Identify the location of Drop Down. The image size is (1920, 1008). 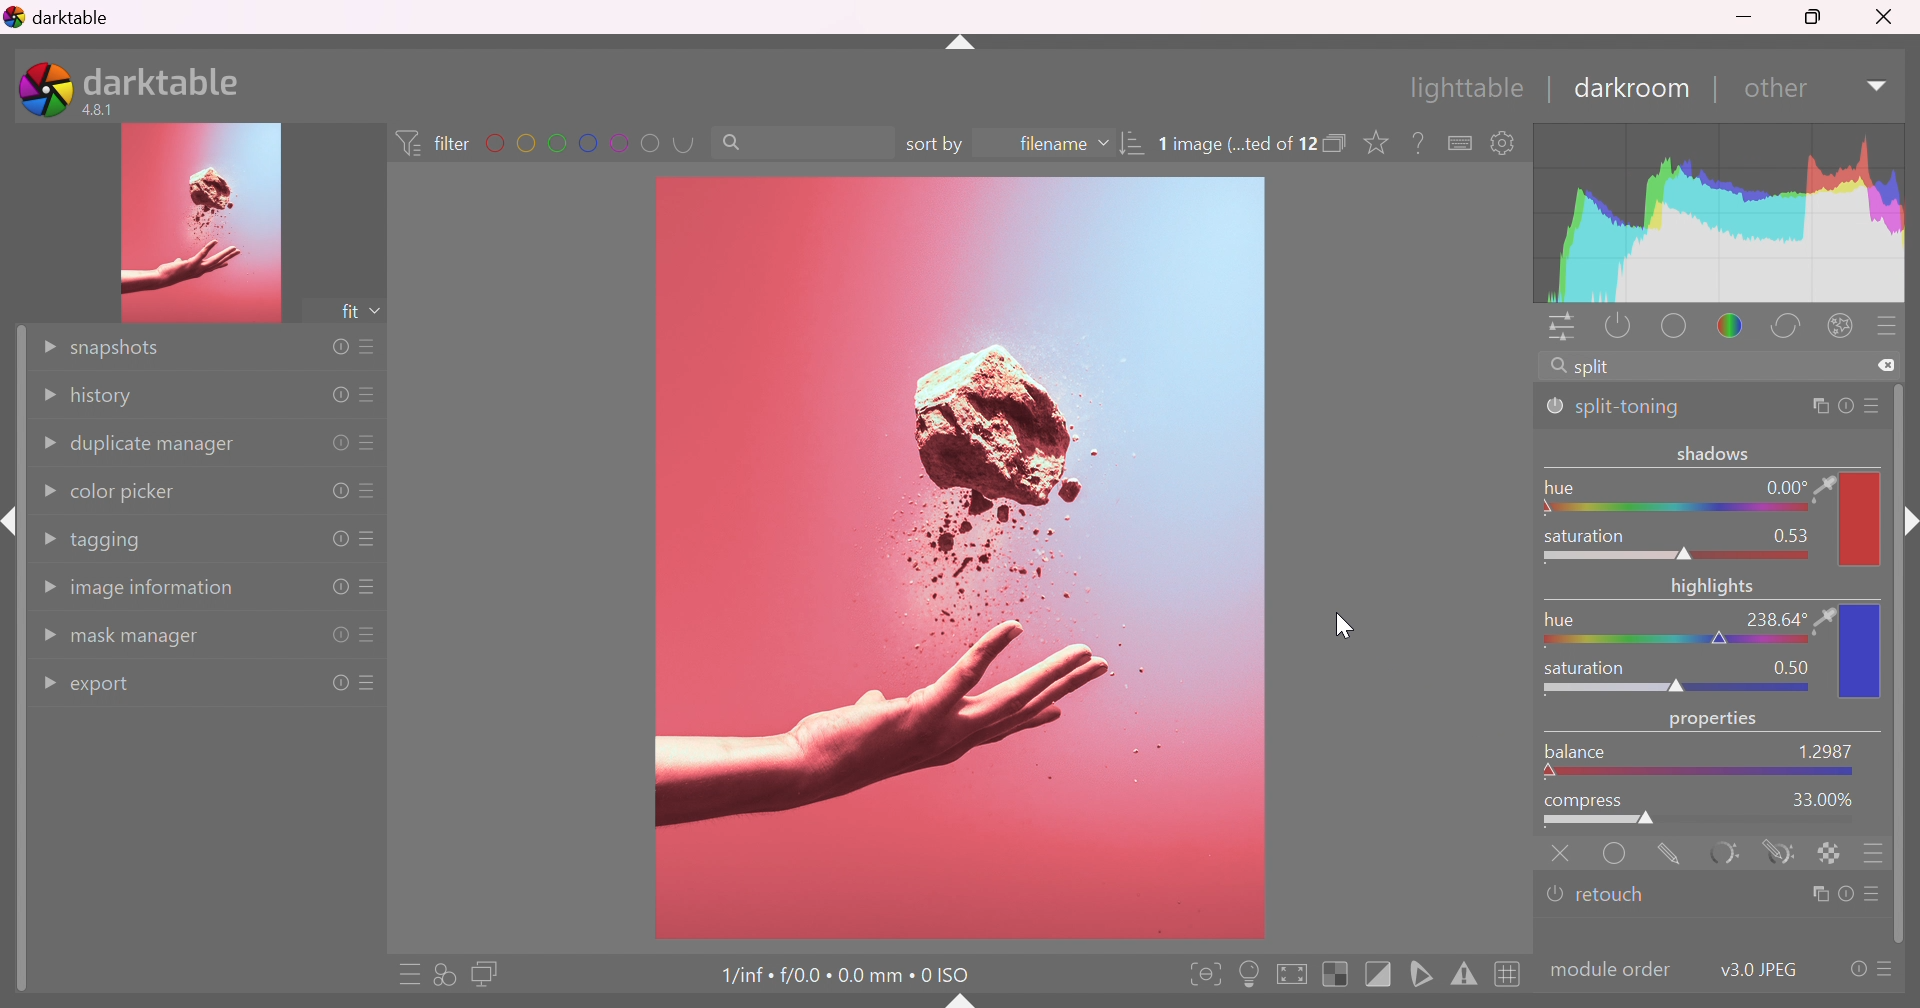
(45, 492).